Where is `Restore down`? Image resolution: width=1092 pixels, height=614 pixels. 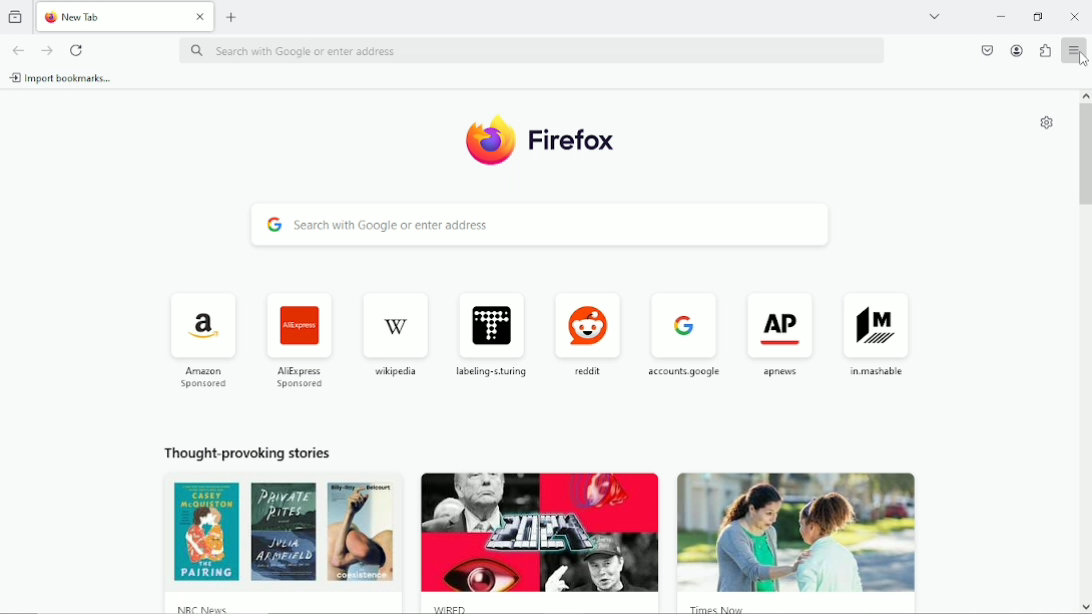
Restore down is located at coordinates (1038, 16).